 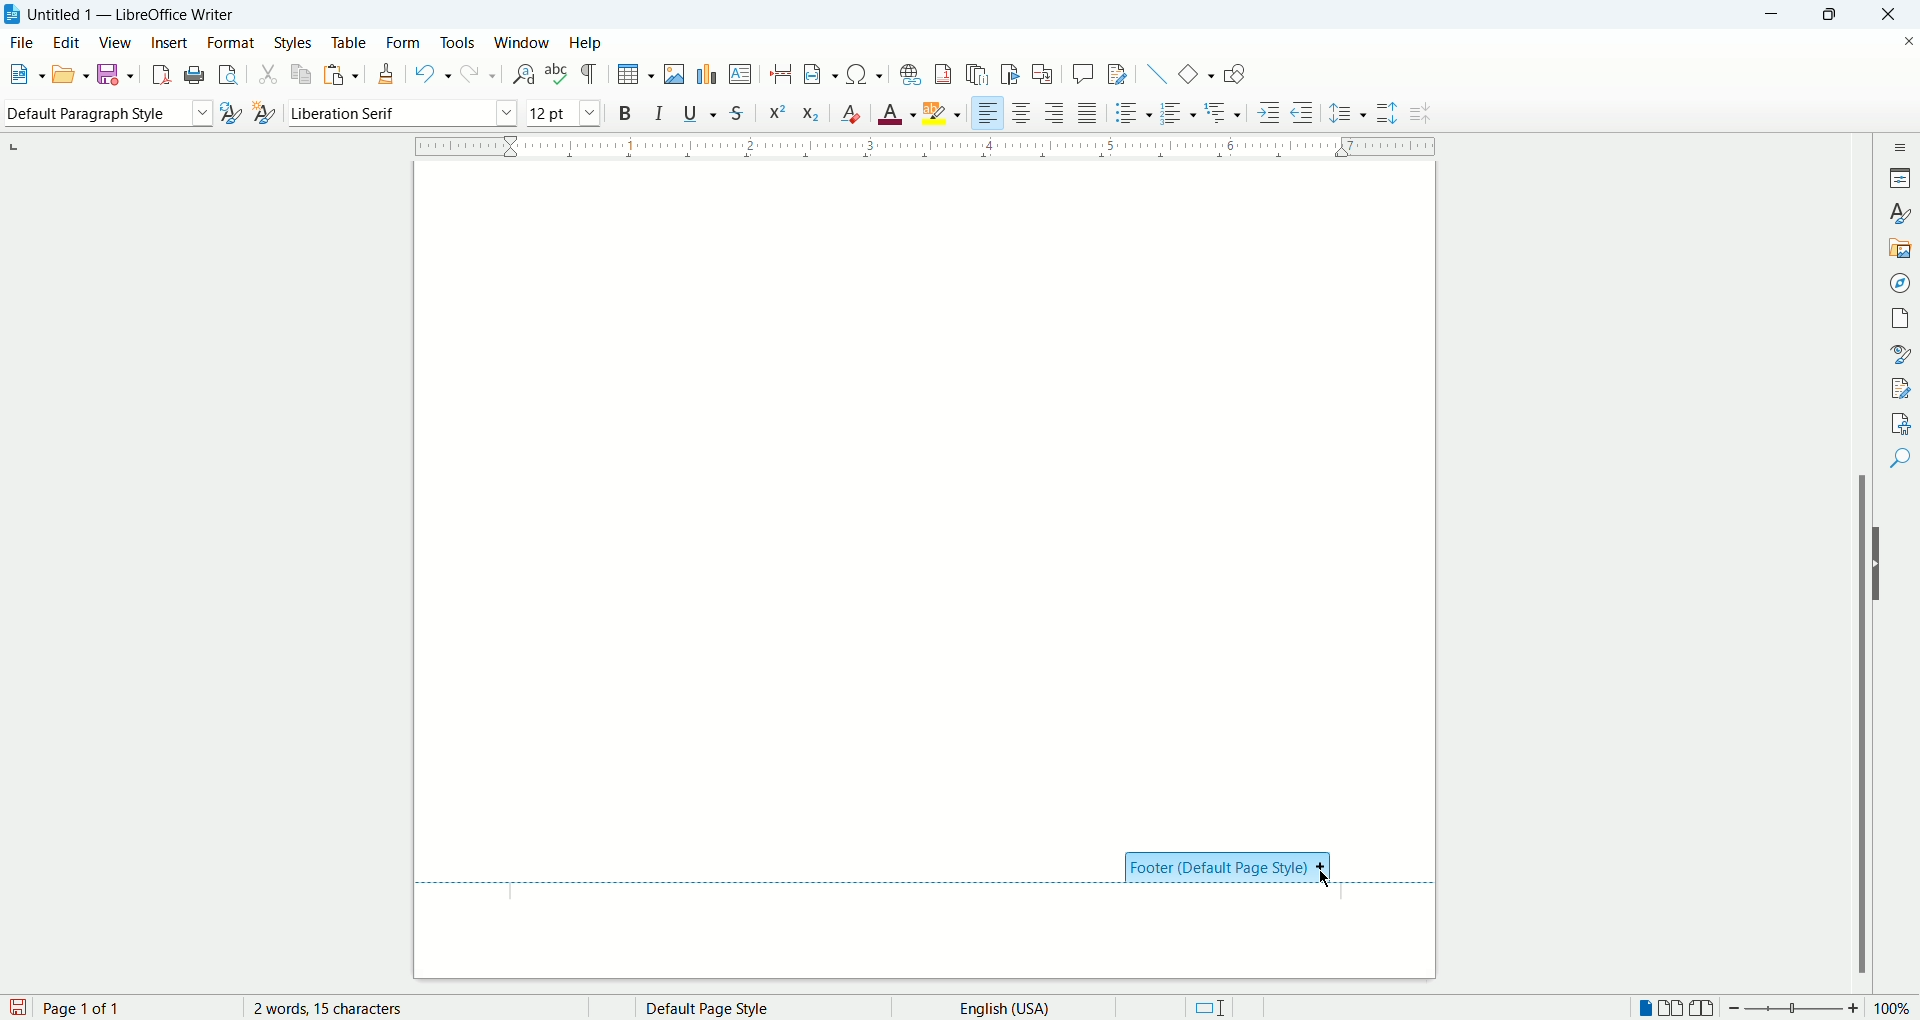 What do you see at coordinates (1895, 14) in the screenshot?
I see `close` at bounding box center [1895, 14].